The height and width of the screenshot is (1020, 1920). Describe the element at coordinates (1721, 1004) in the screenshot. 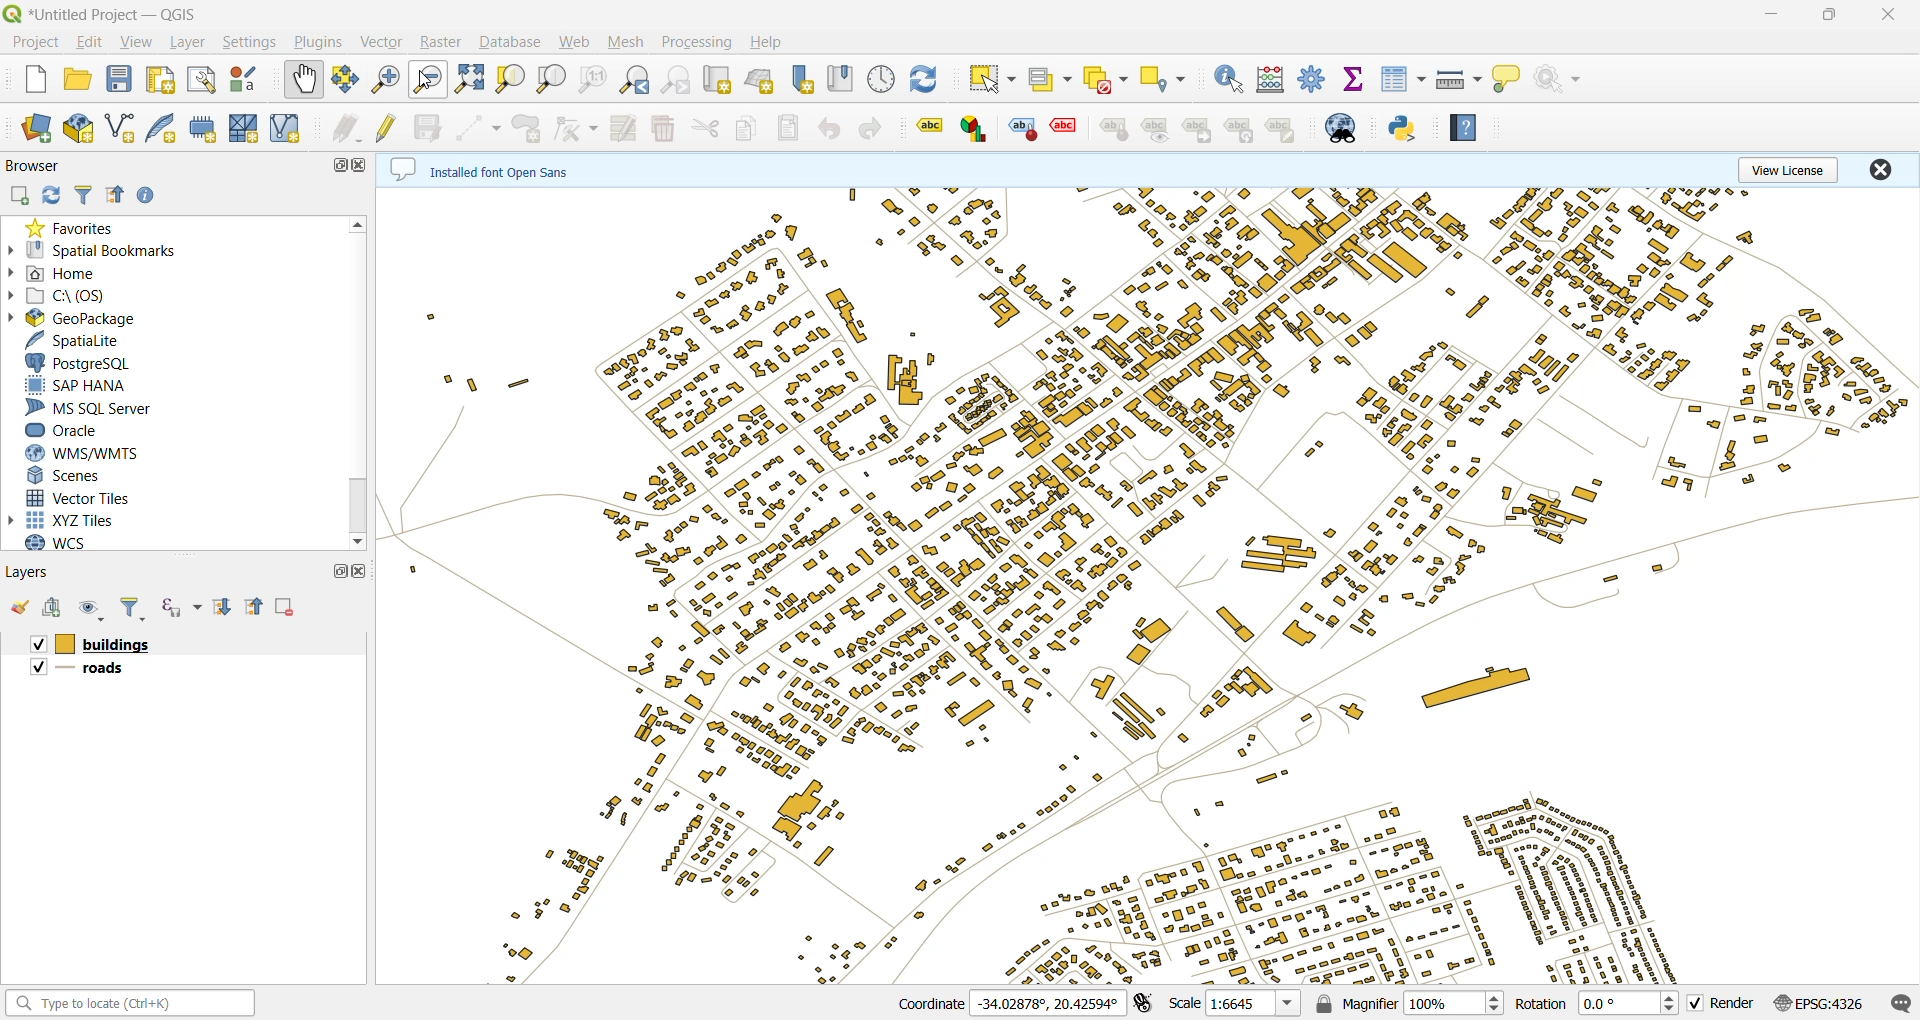

I see `render` at that location.